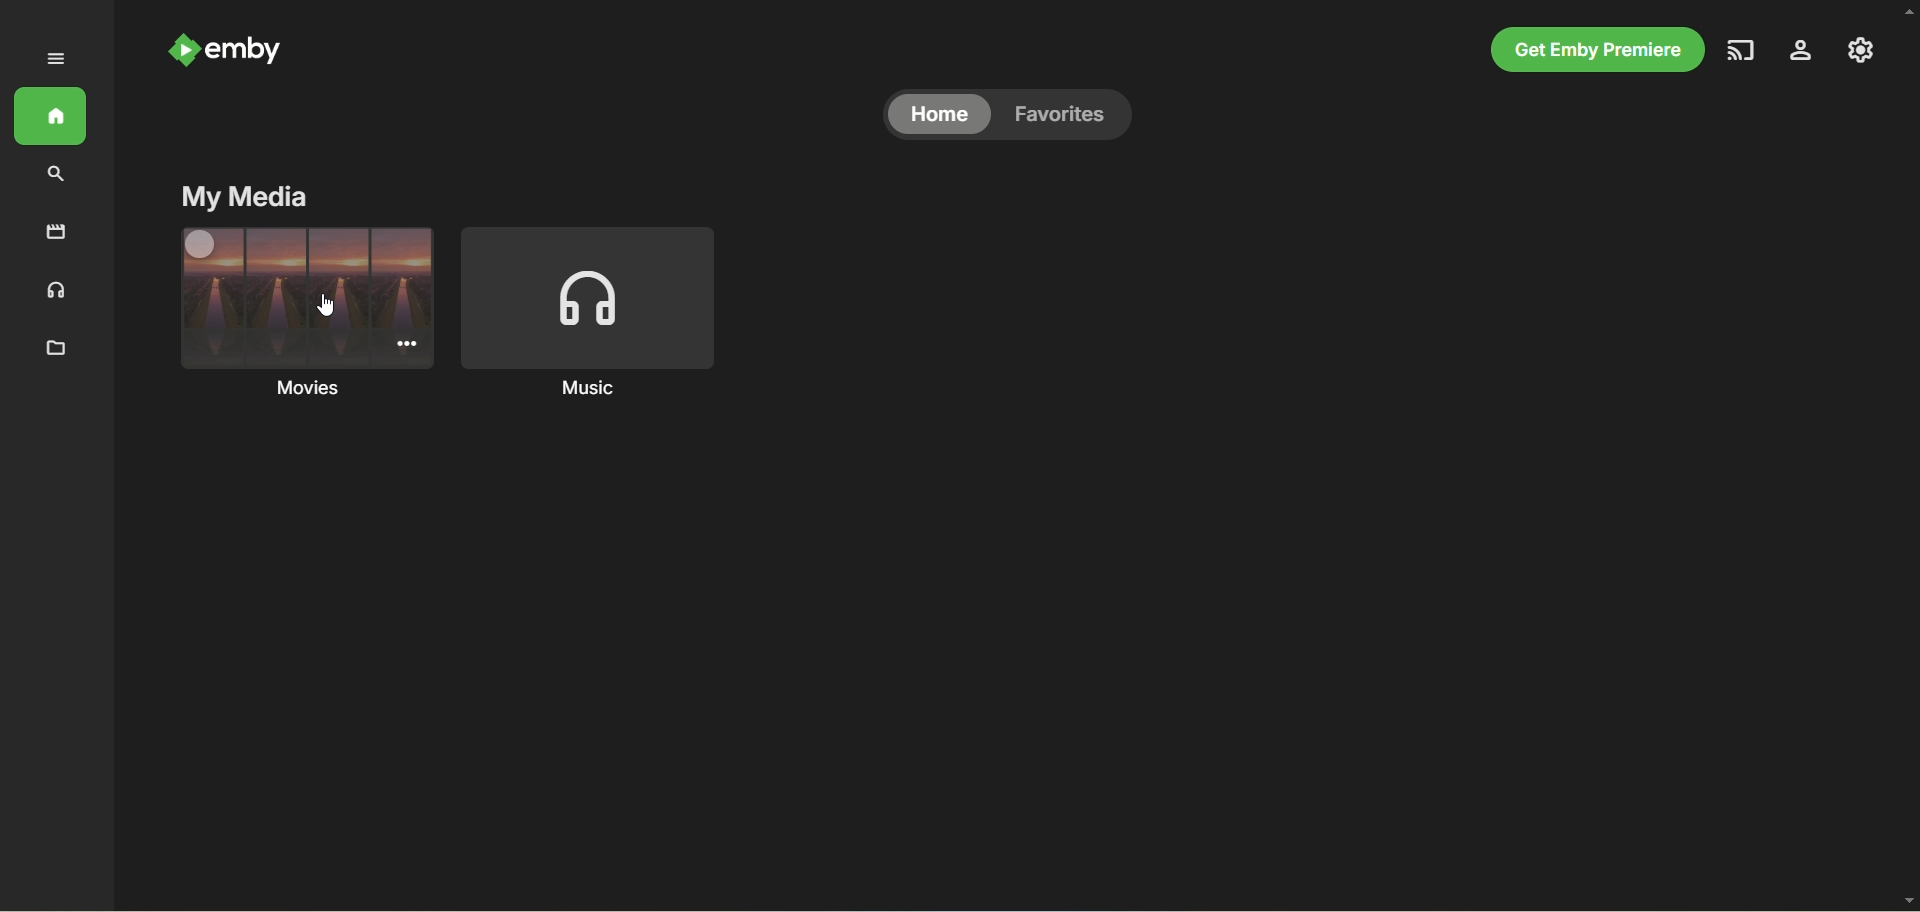  What do you see at coordinates (1908, 458) in the screenshot?
I see `vertical scroll bar` at bounding box center [1908, 458].